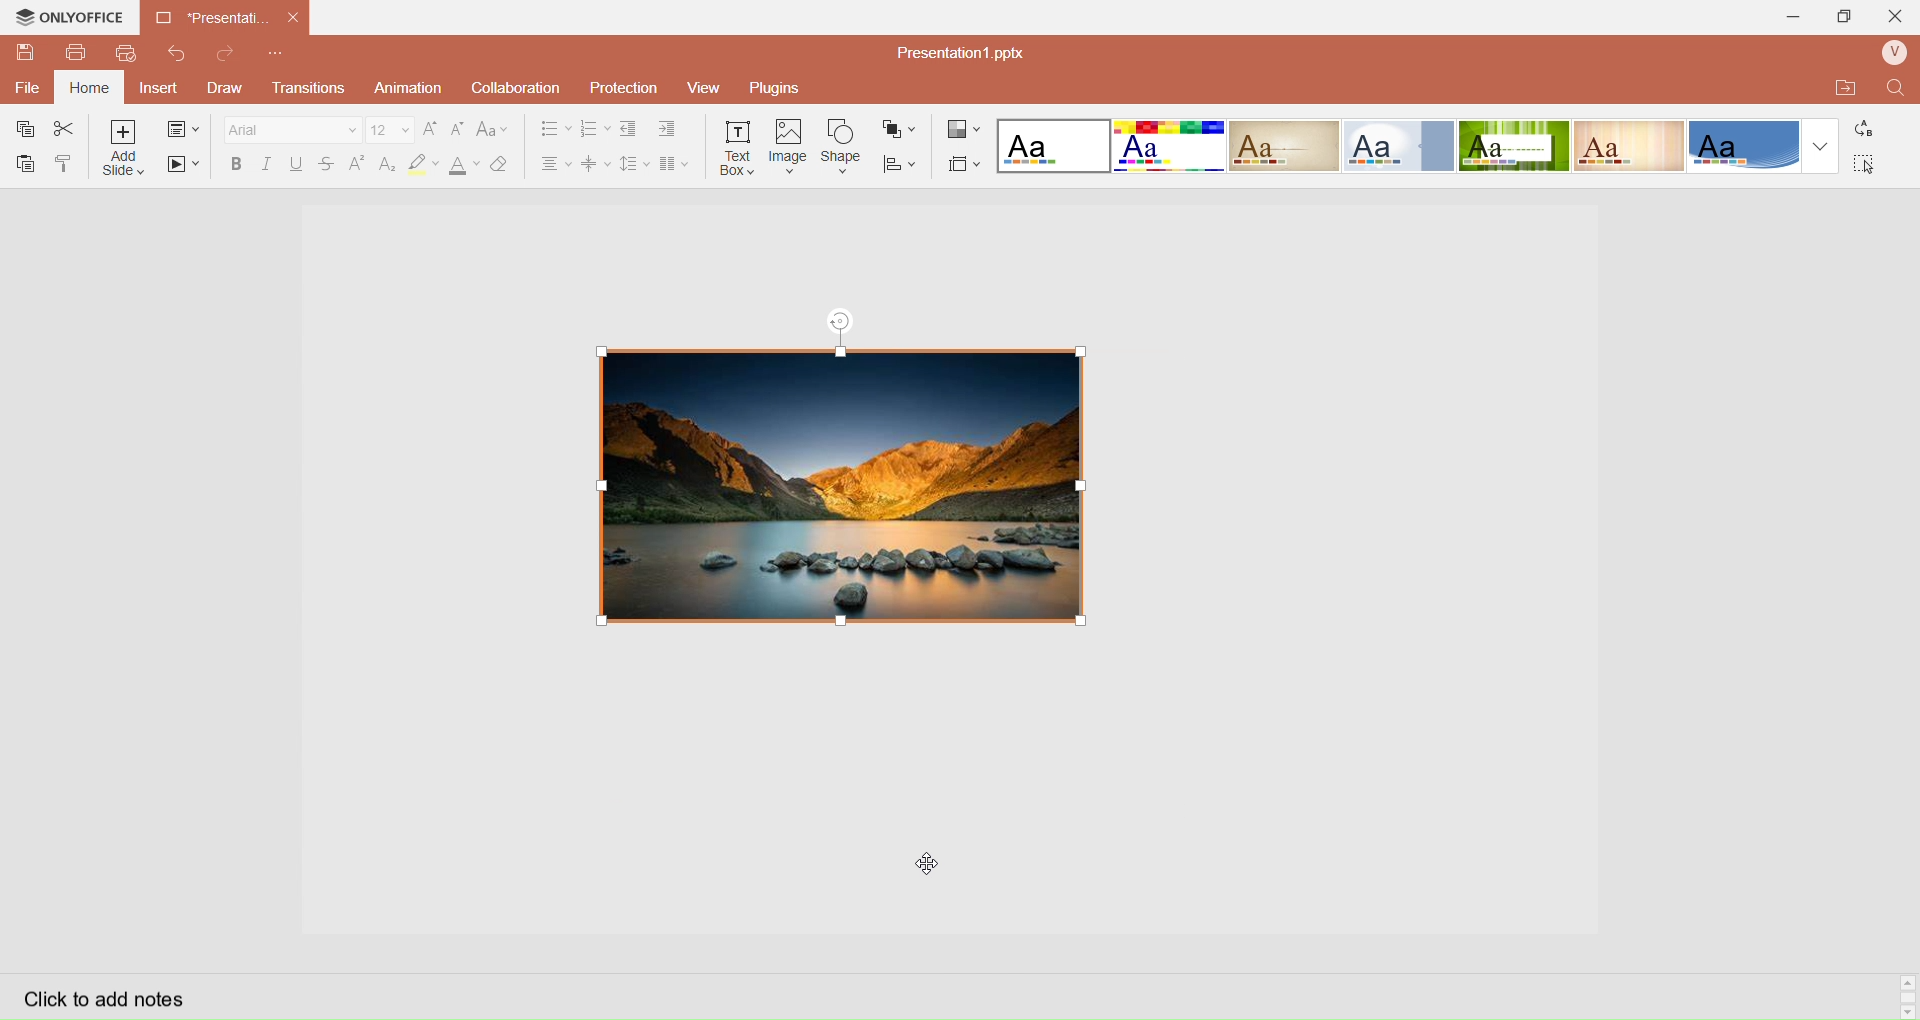 The width and height of the screenshot is (1920, 1020). What do you see at coordinates (597, 164) in the screenshot?
I see `Vertical Align` at bounding box center [597, 164].